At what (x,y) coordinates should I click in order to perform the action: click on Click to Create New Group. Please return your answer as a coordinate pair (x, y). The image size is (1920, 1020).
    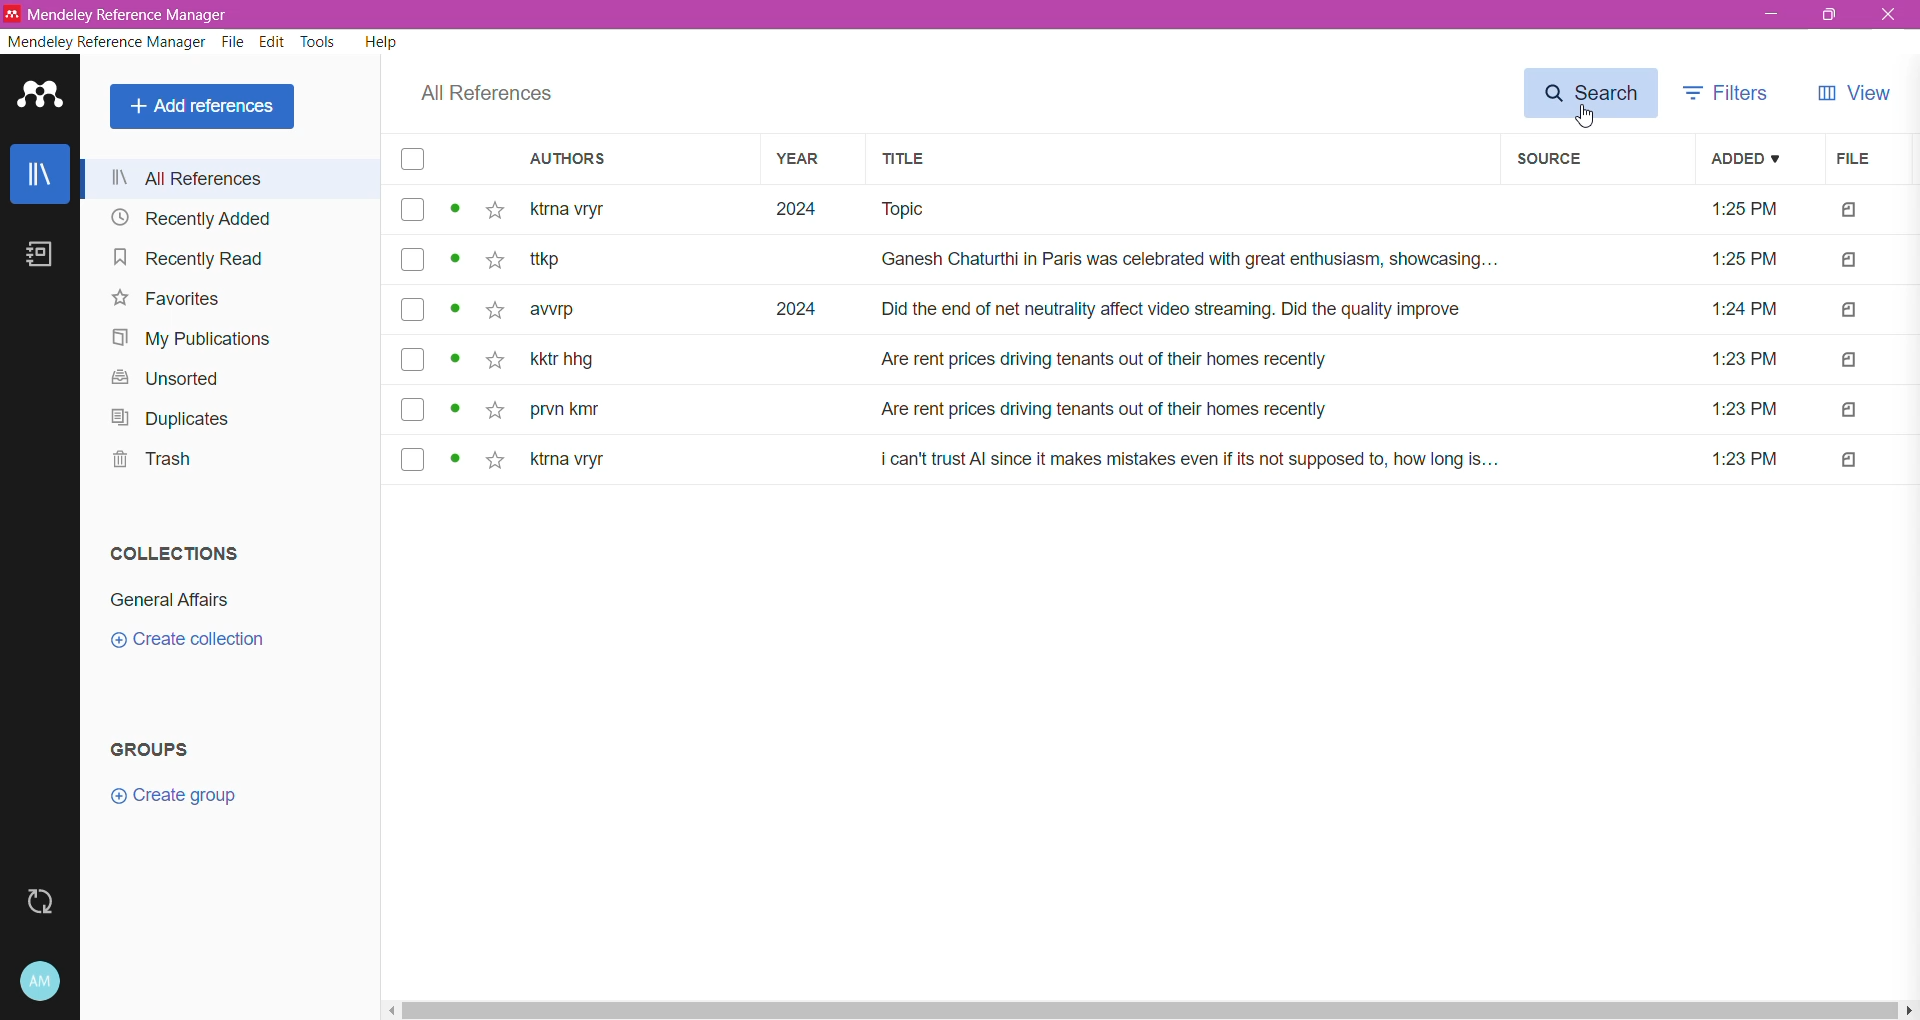
    Looking at the image, I should click on (182, 797).